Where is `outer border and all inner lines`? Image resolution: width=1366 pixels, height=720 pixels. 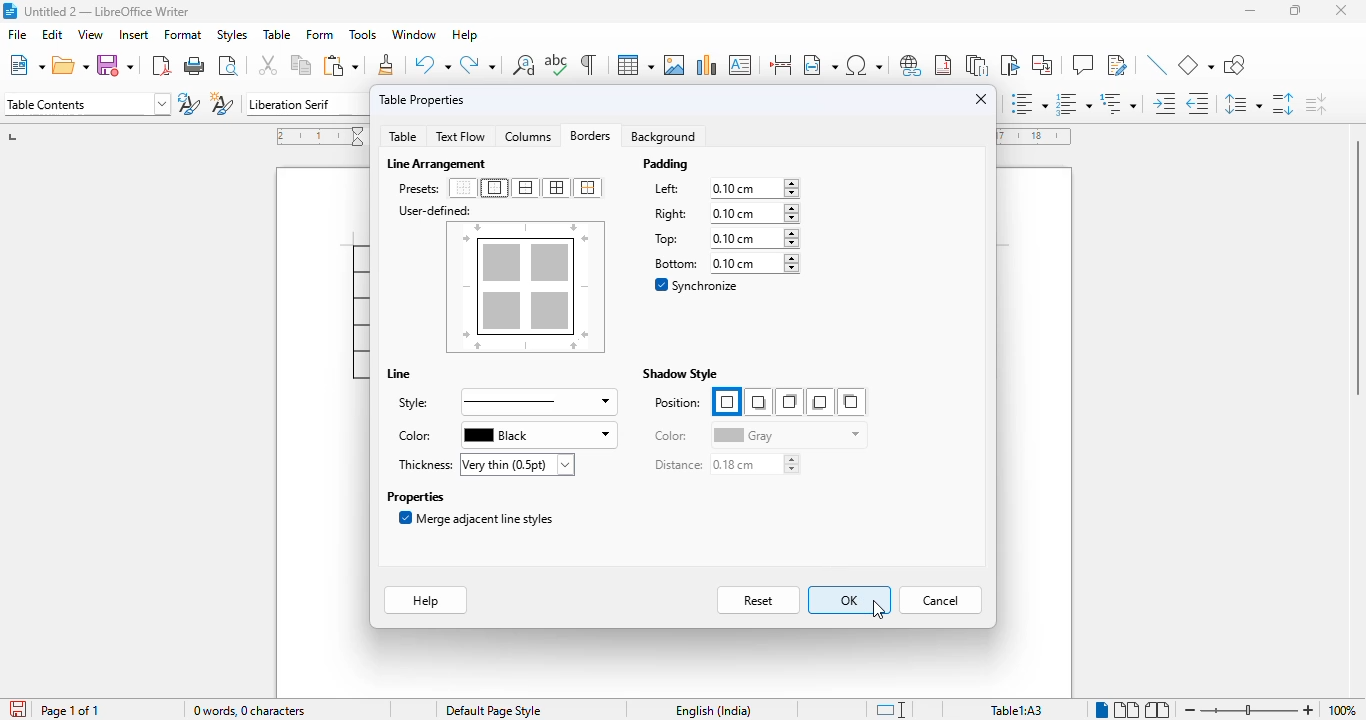
outer border and all inner lines is located at coordinates (557, 188).